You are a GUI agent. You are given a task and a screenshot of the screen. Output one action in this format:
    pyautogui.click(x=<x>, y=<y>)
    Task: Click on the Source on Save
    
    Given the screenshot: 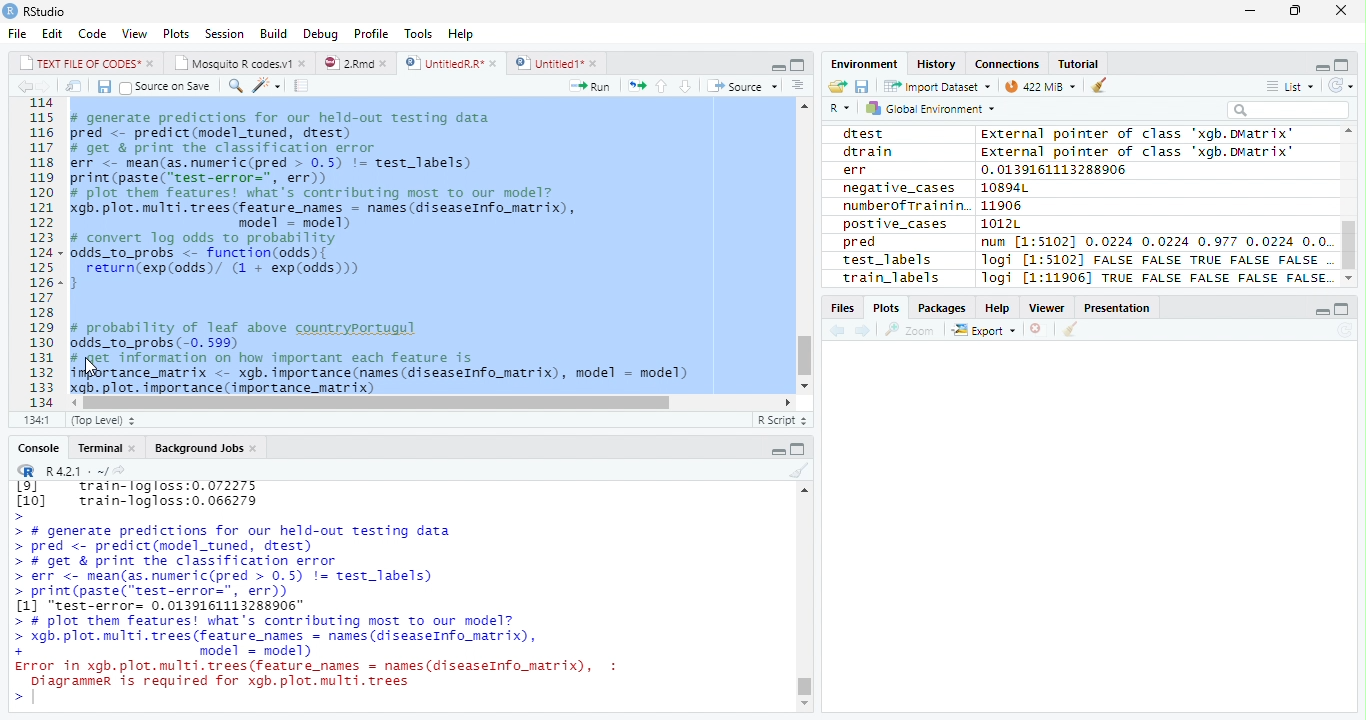 What is the action you would take?
    pyautogui.click(x=164, y=87)
    